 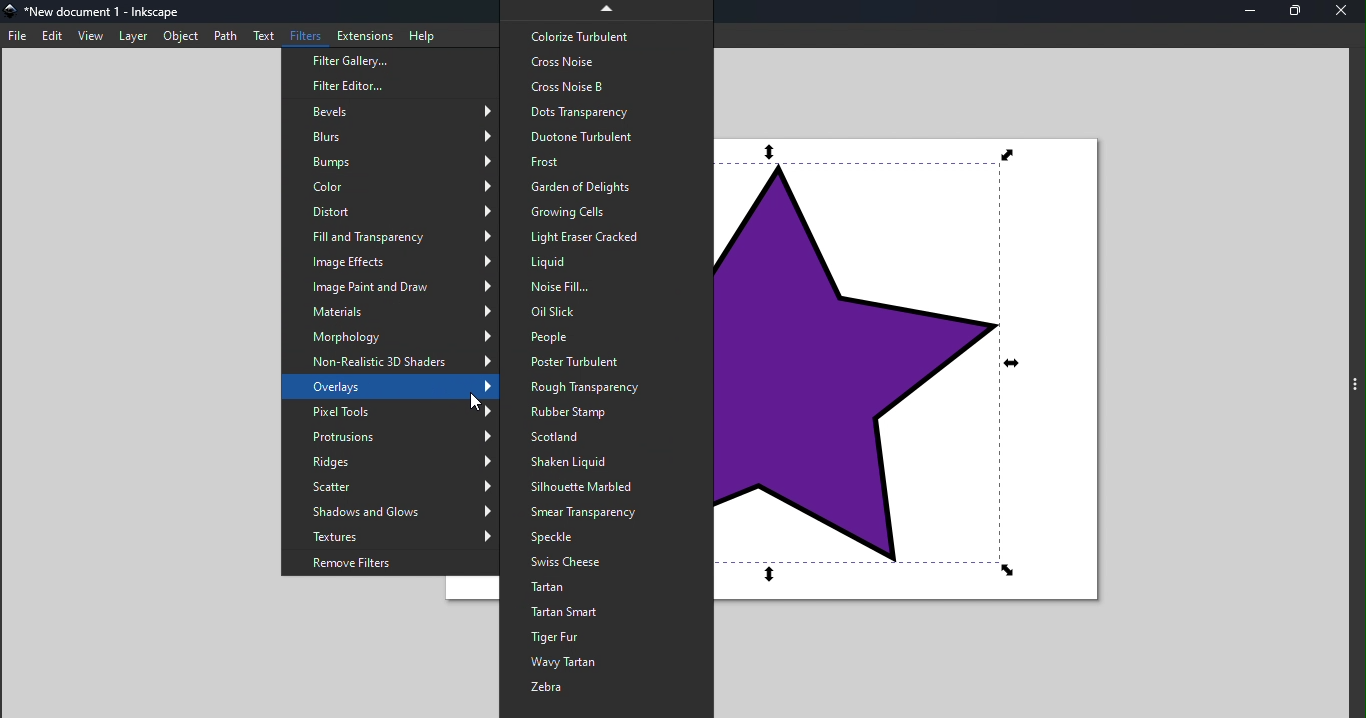 I want to click on Duotone turbulent, so click(x=606, y=137).